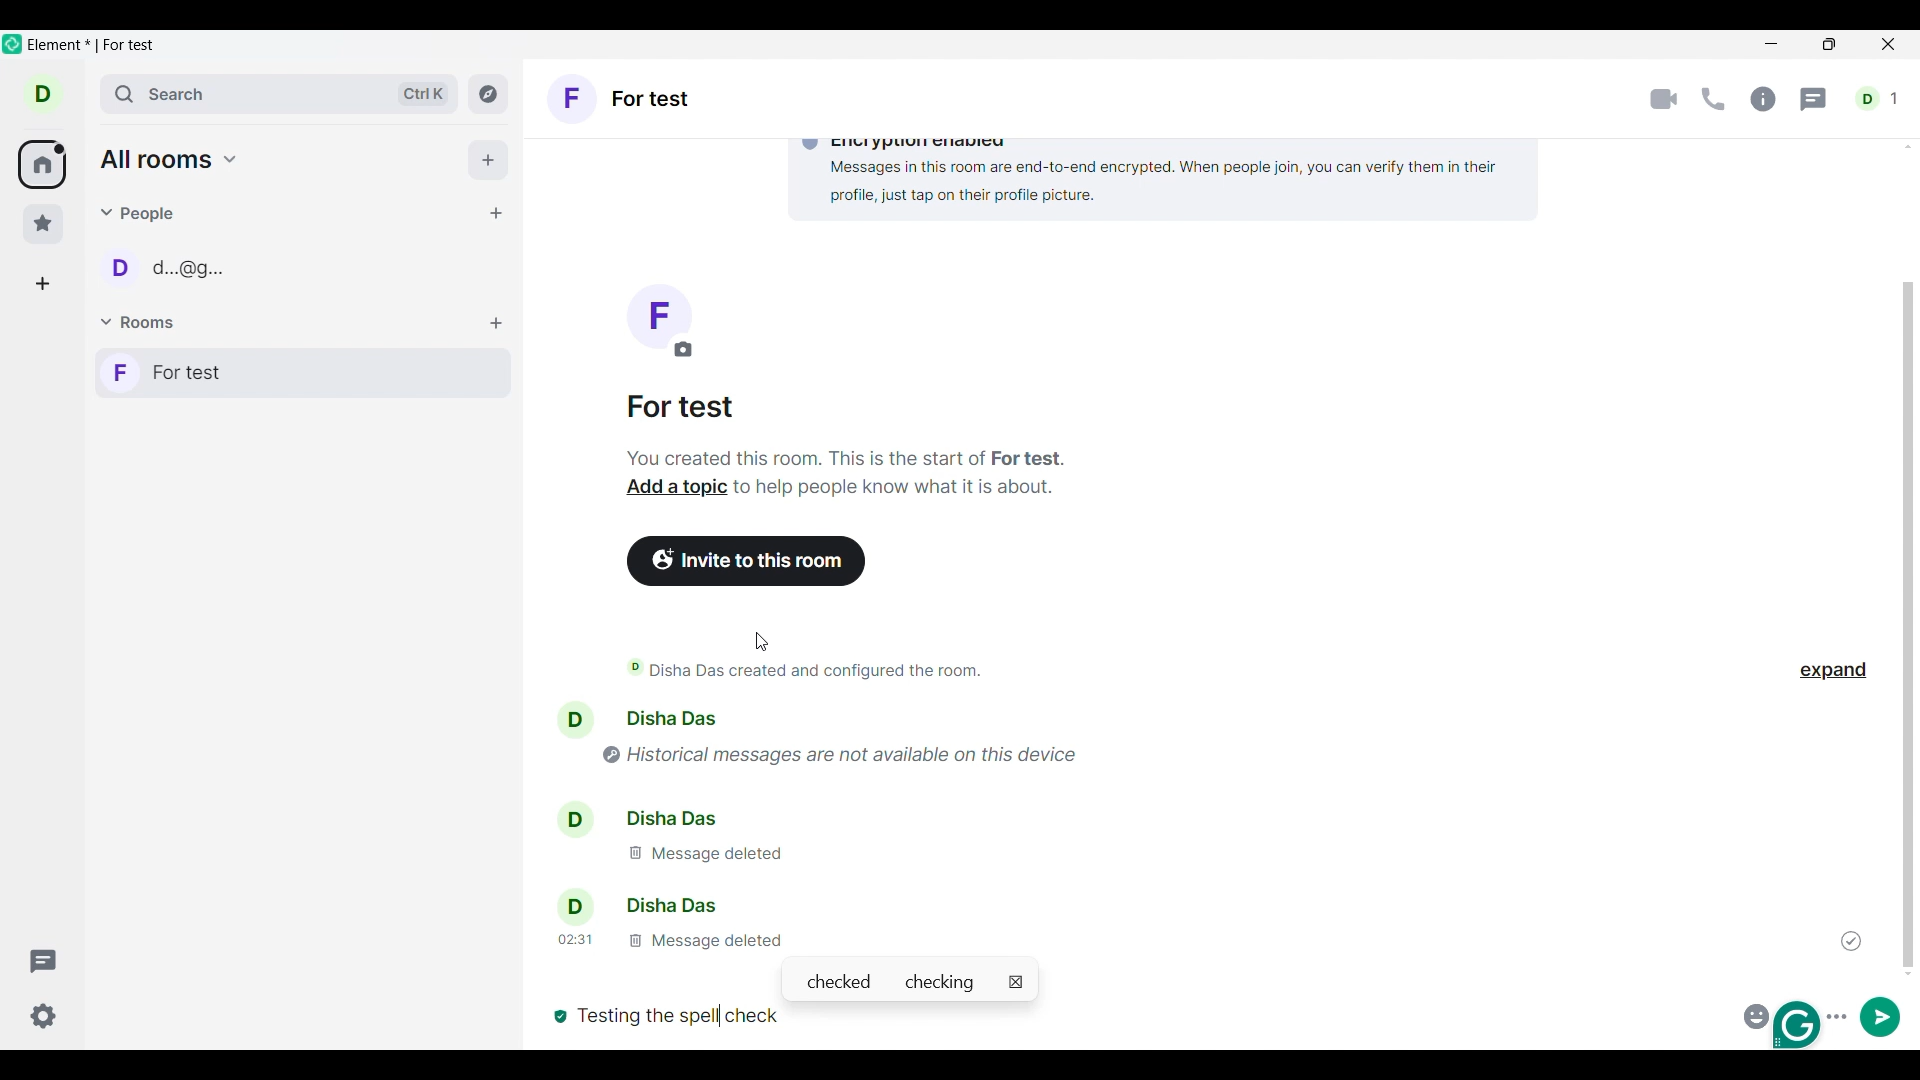 This screenshot has height=1080, width=1920. What do you see at coordinates (170, 159) in the screenshot?
I see ` all rooms` at bounding box center [170, 159].